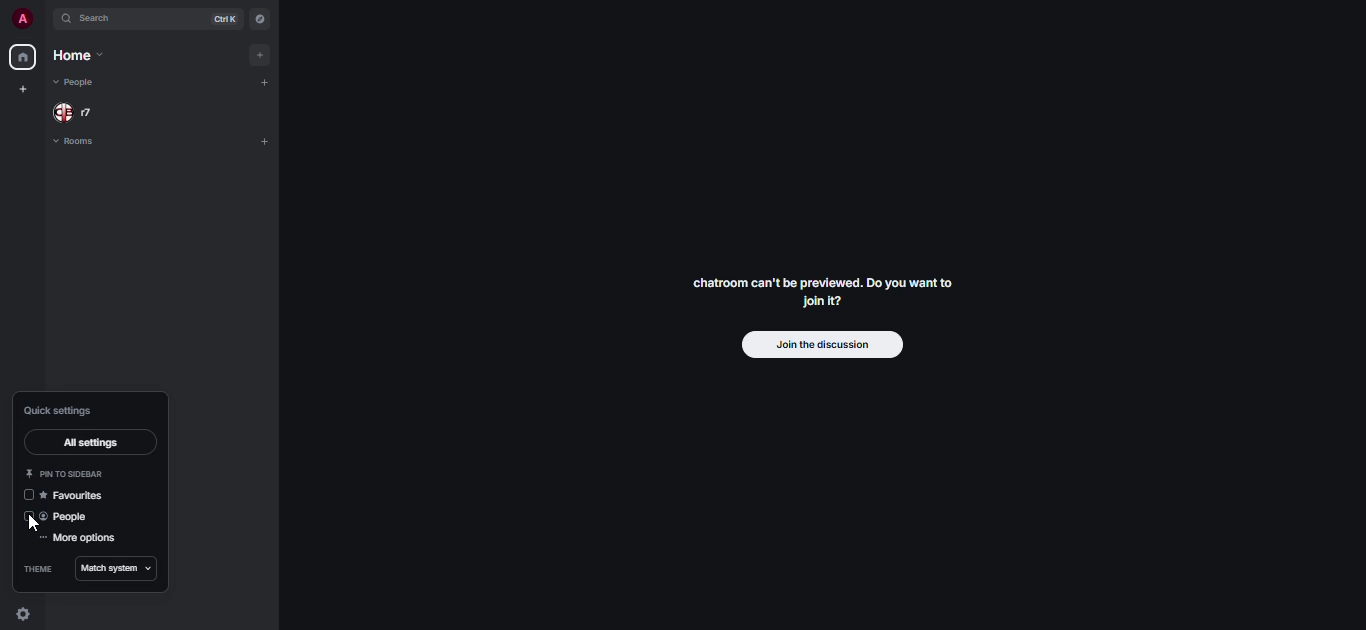  I want to click on people, so click(69, 517).